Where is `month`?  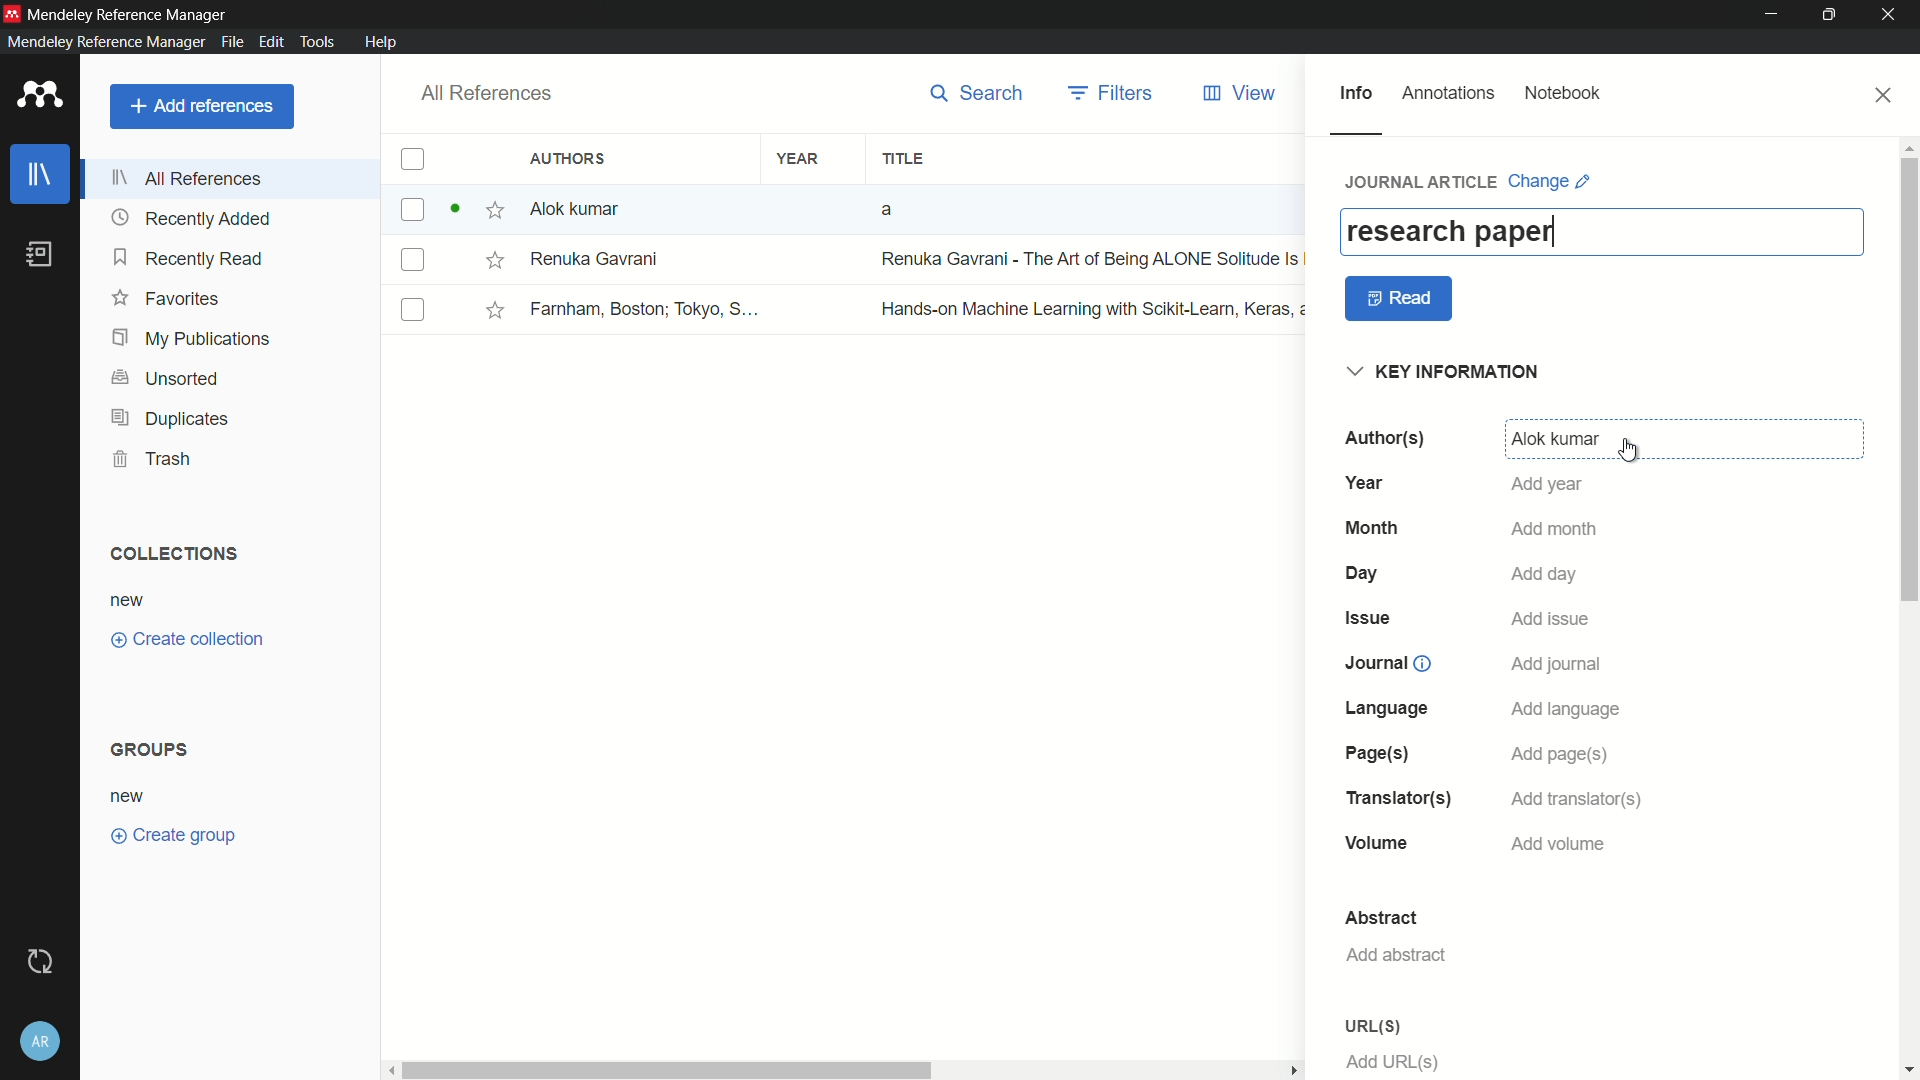
month is located at coordinates (1372, 528).